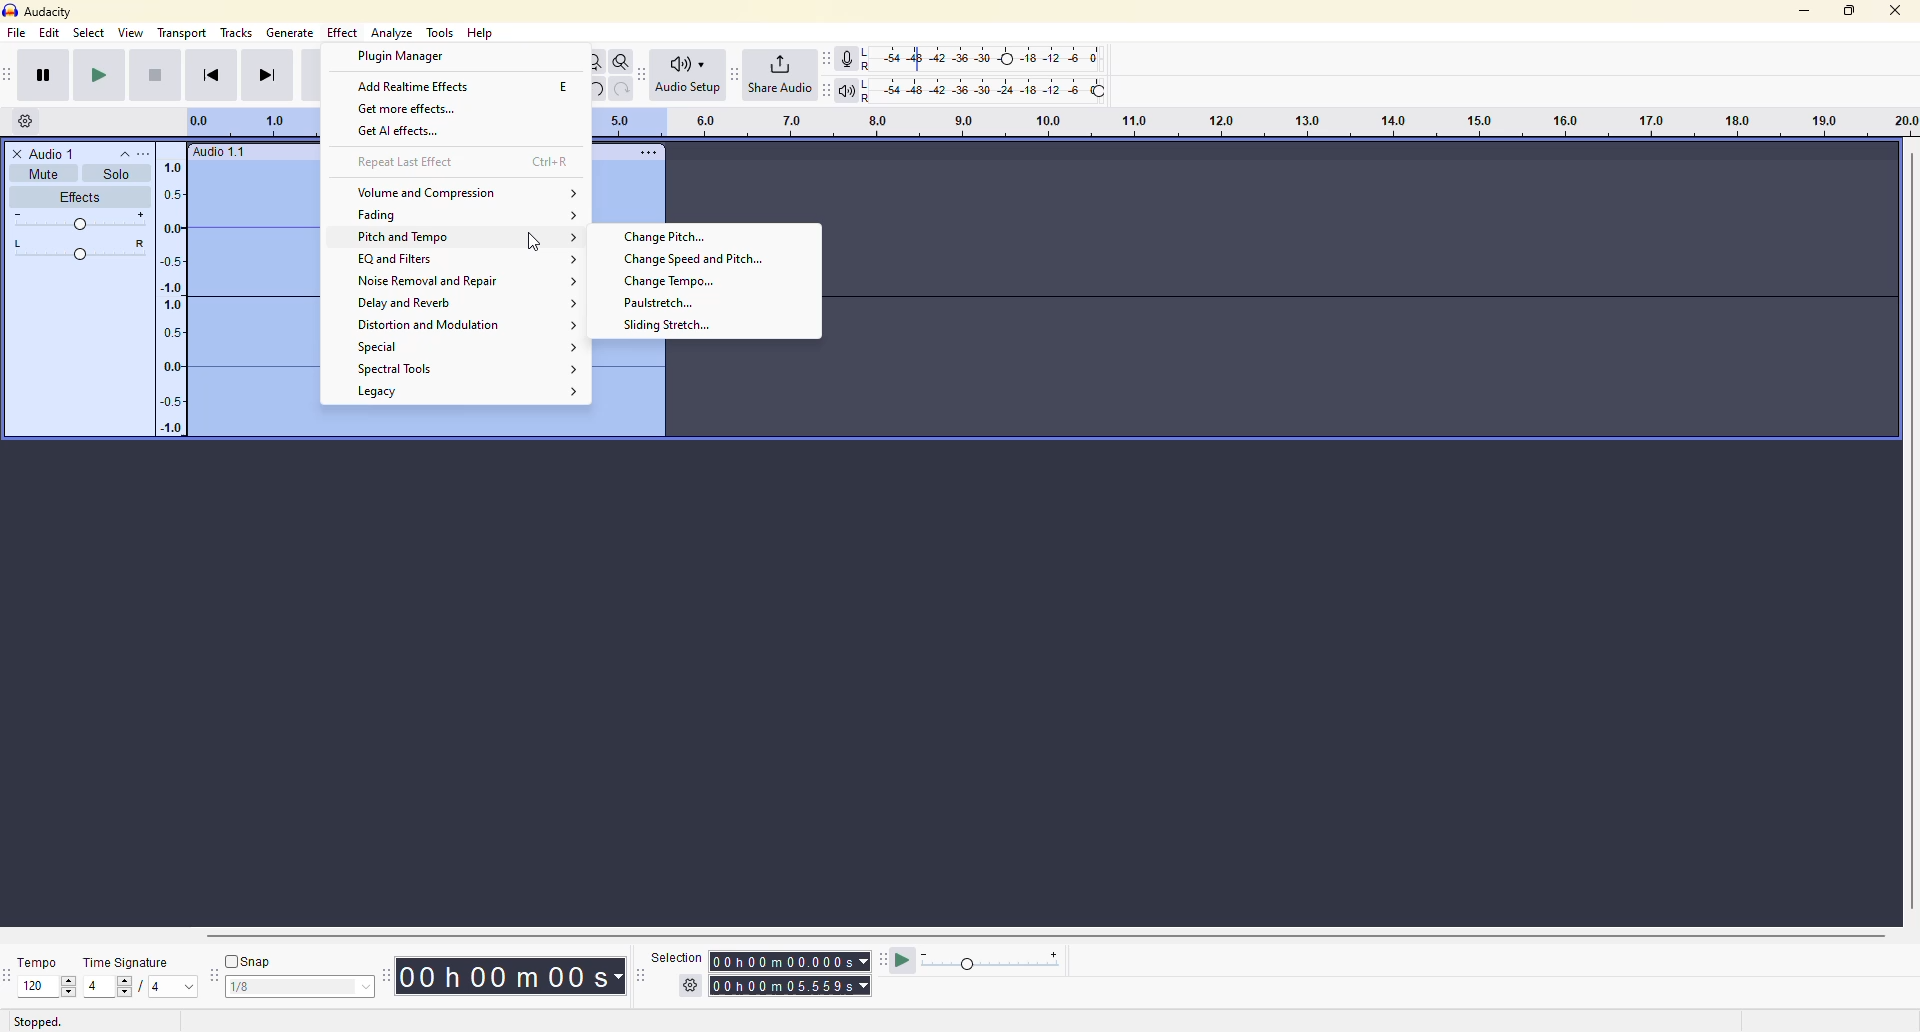  I want to click on repeat last effect, so click(408, 162).